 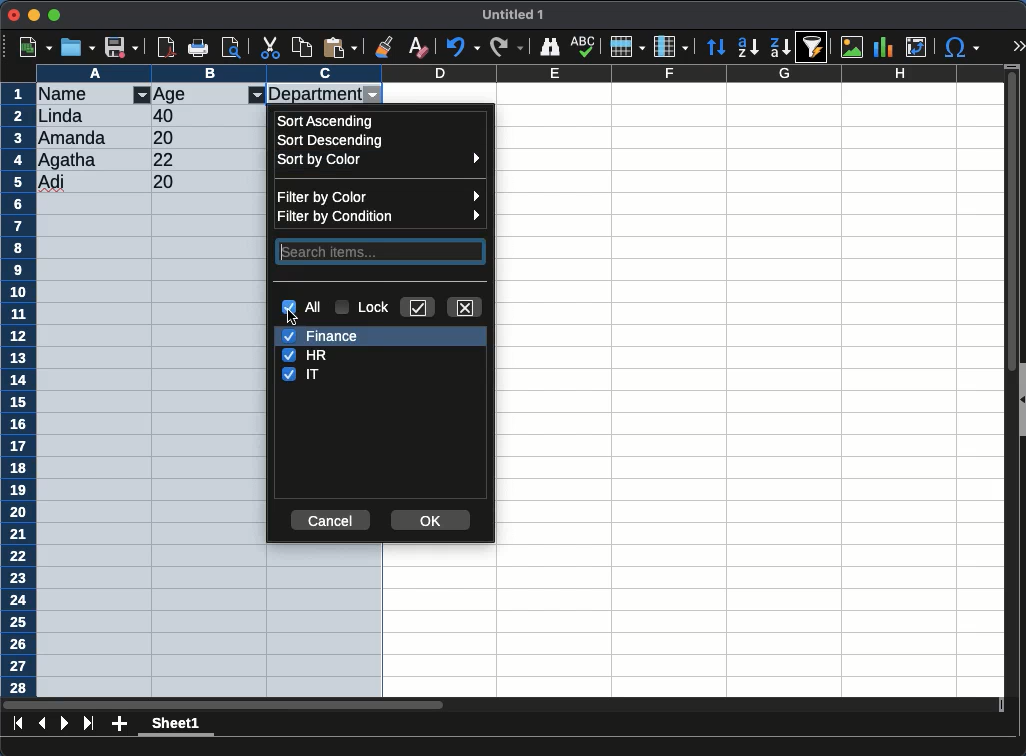 What do you see at coordinates (386, 46) in the screenshot?
I see `clone formatting` at bounding box center [386, 46].